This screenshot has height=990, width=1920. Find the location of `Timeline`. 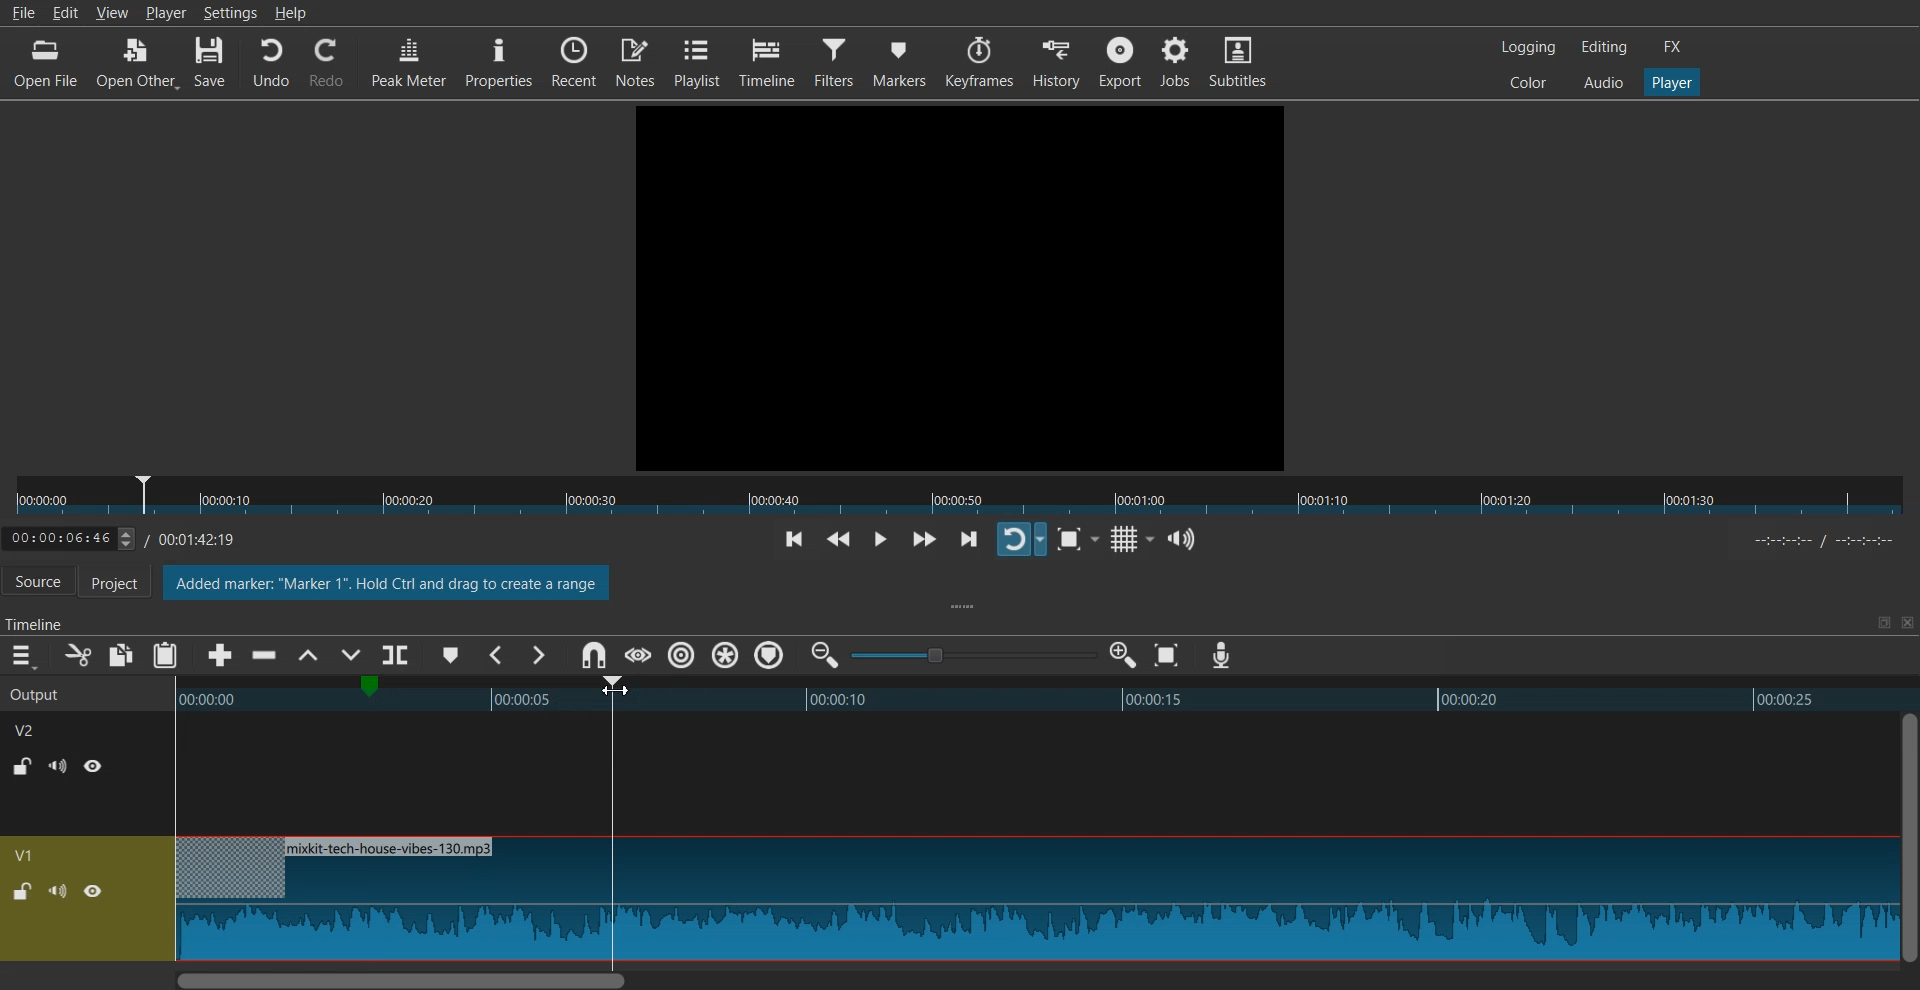

Timeline is located at coordinates (136, 535).